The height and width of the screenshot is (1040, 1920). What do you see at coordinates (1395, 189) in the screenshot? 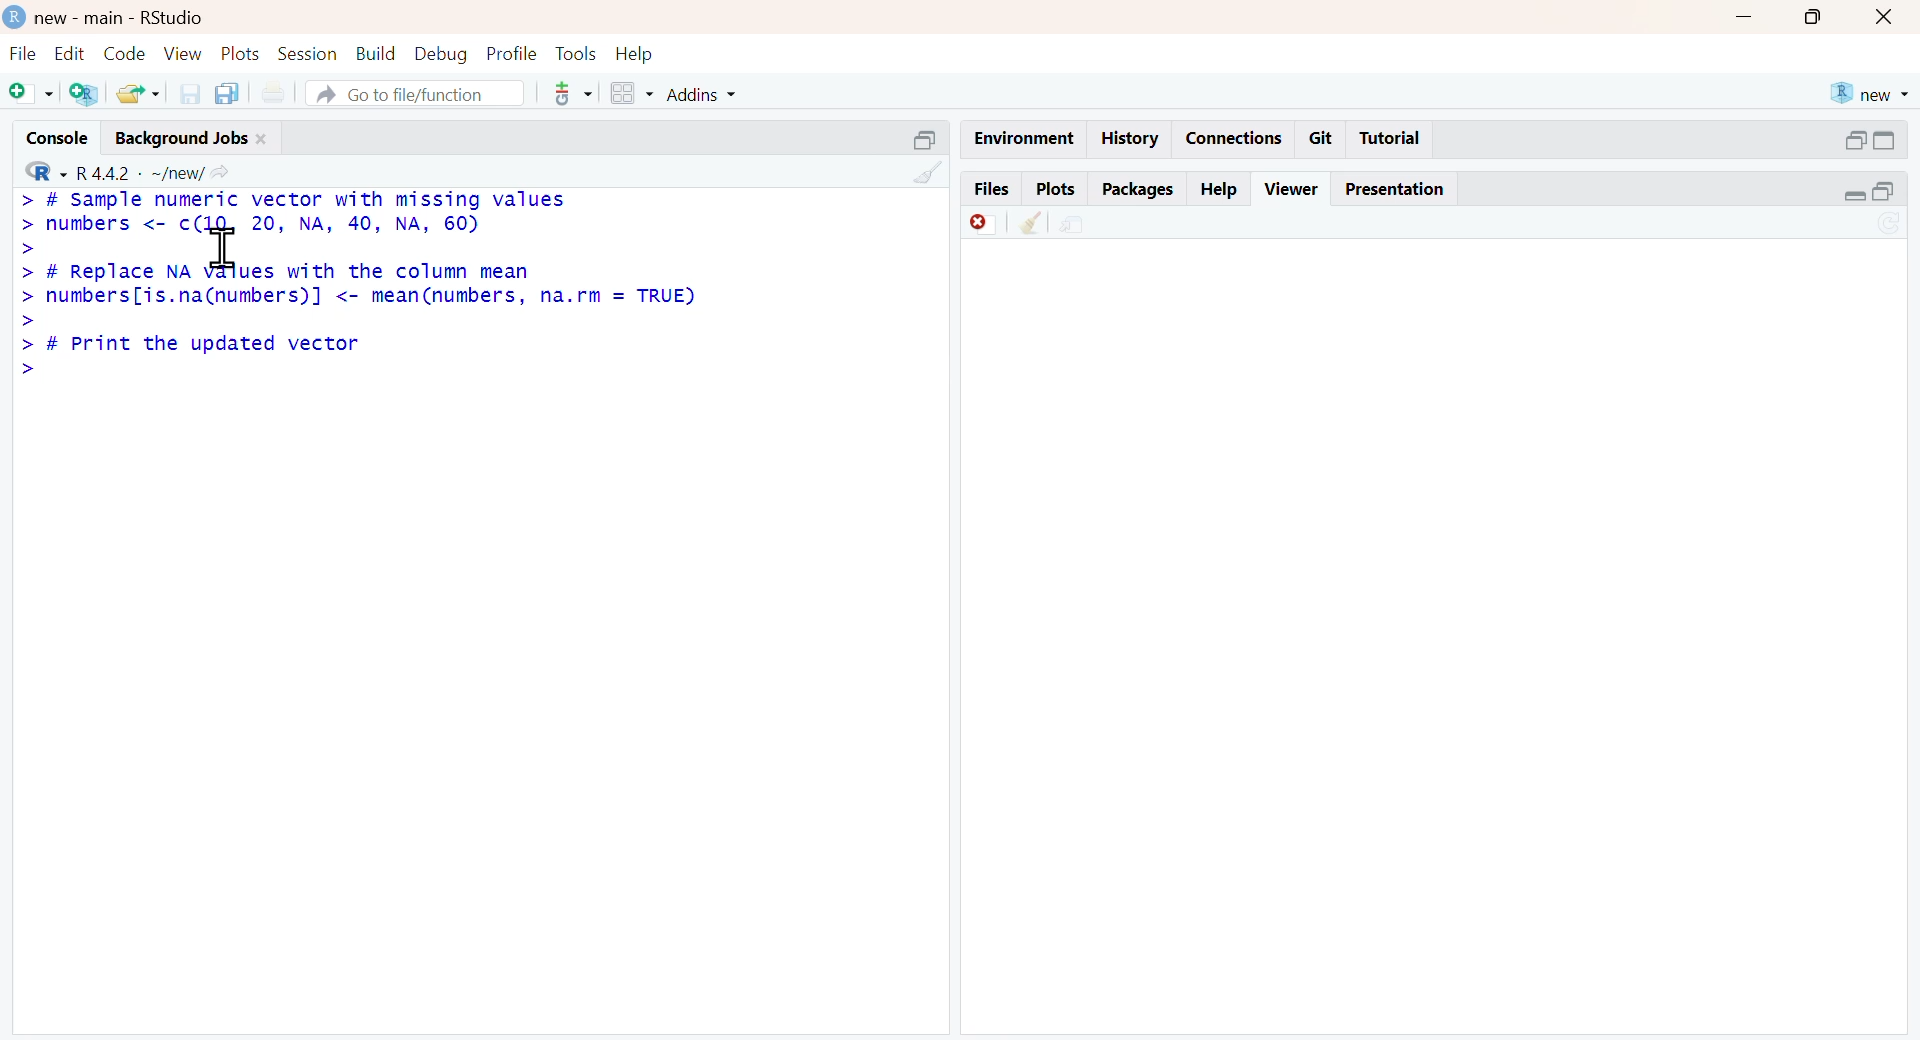
I see `presentation` at bounding box center [1395, 189].